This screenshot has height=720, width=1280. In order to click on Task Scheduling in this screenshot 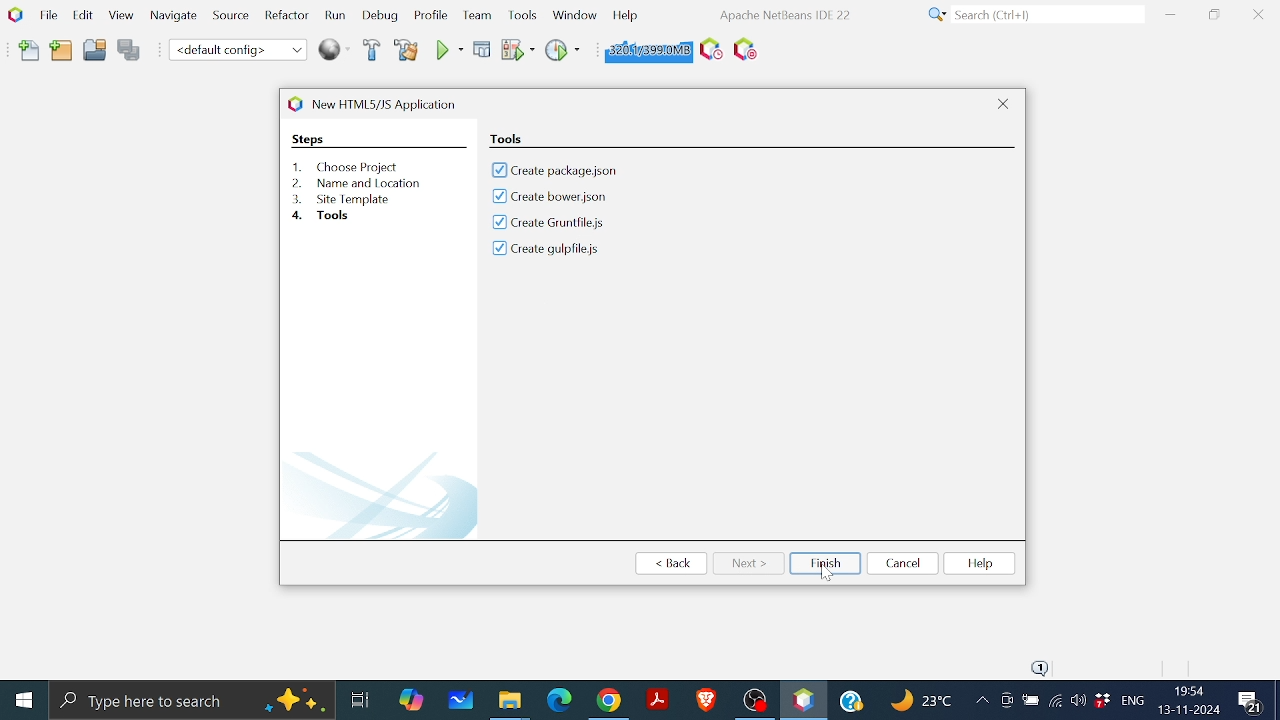, I will do `click(709, 50)`.